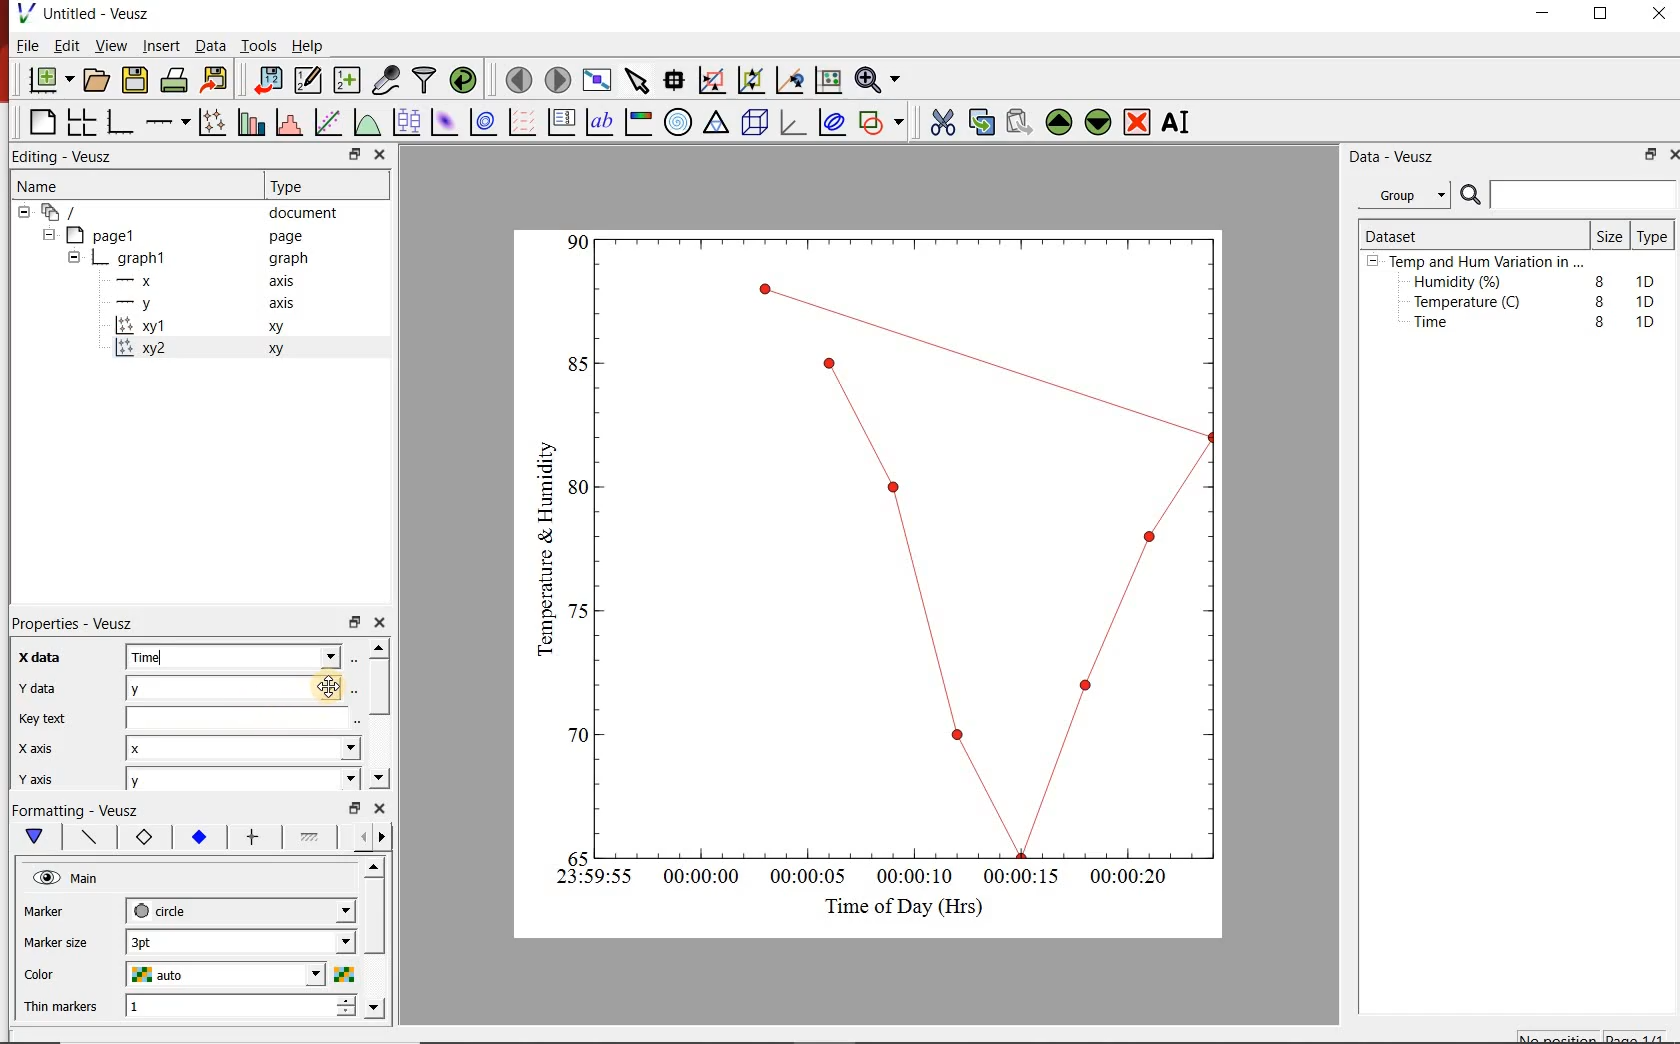  I want to click on 00:00:15, so click(1022, 874).